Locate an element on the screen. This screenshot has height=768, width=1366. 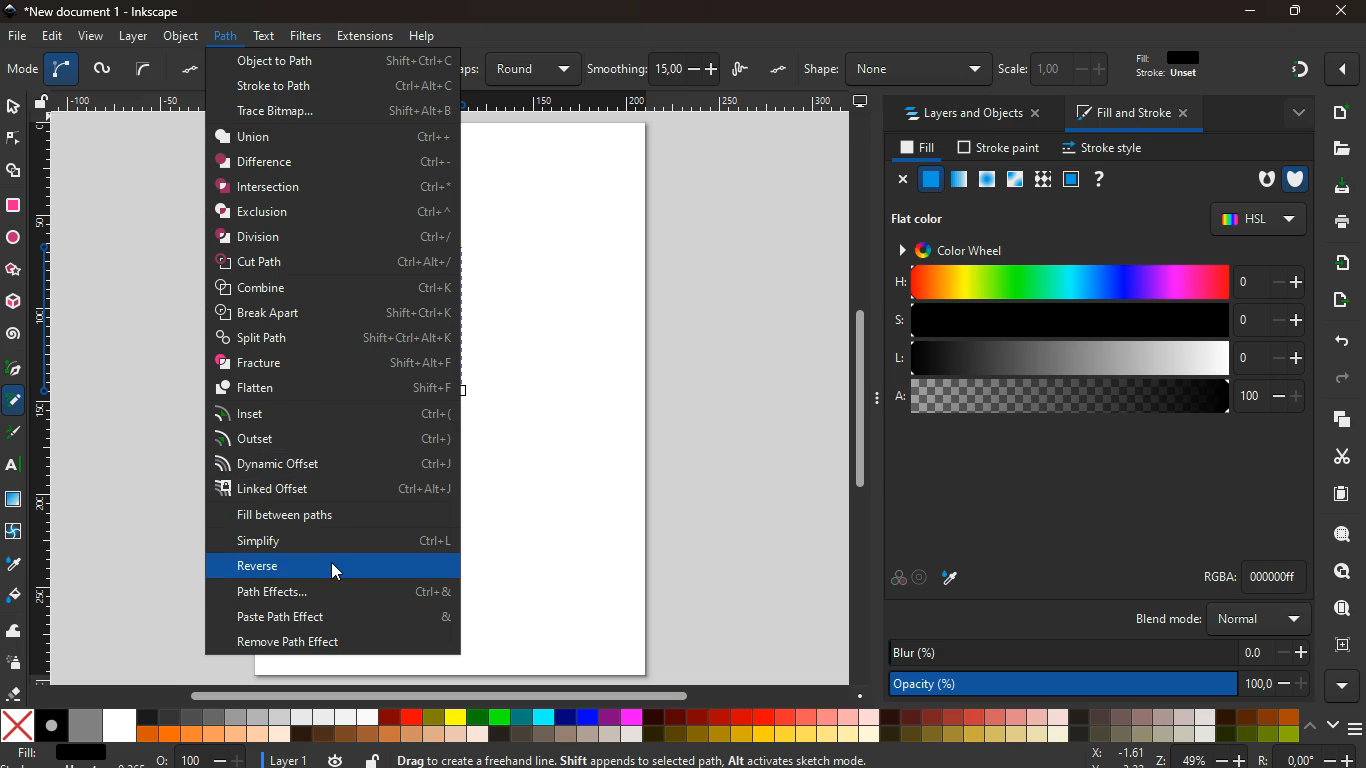
paint is located at coordinates (951, 577).